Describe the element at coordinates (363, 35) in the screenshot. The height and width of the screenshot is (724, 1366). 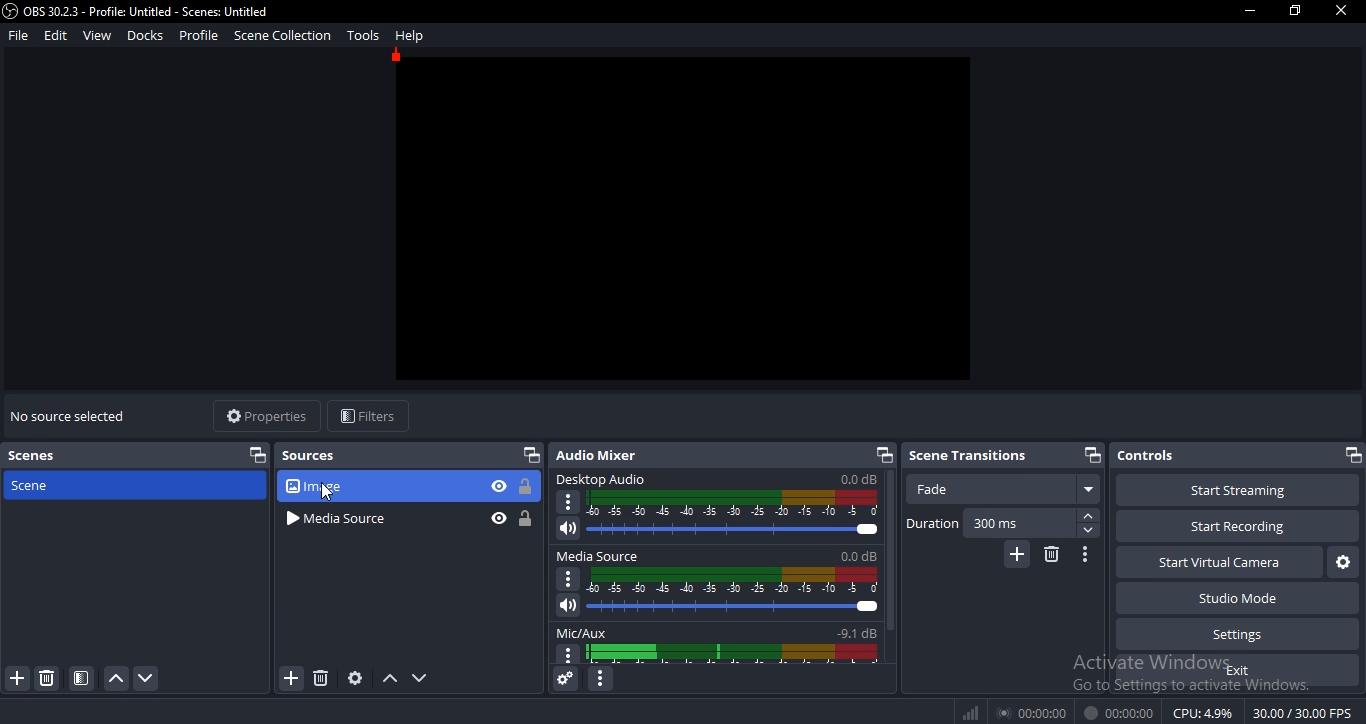
I see `tools` at that location.